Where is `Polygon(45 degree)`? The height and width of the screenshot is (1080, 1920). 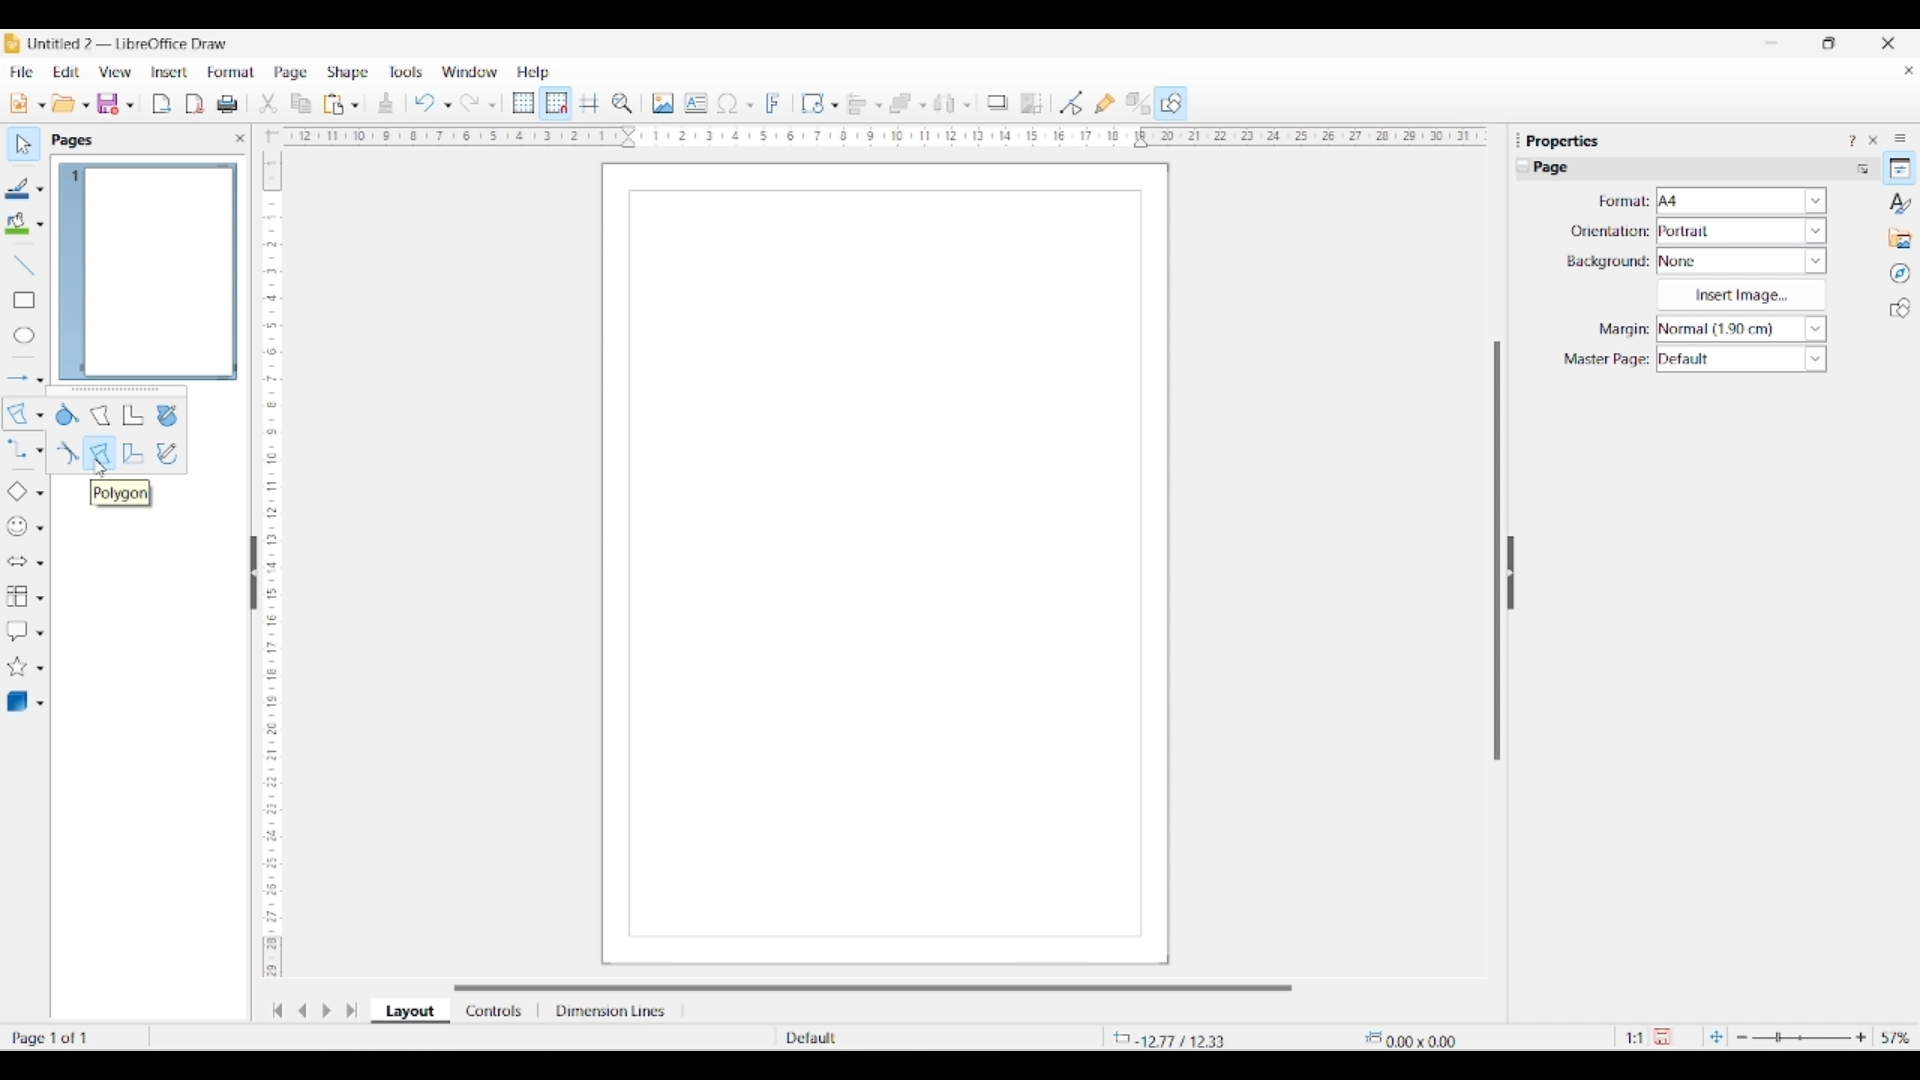
Polygon(45 degree) is located at coordinates (133, 453).